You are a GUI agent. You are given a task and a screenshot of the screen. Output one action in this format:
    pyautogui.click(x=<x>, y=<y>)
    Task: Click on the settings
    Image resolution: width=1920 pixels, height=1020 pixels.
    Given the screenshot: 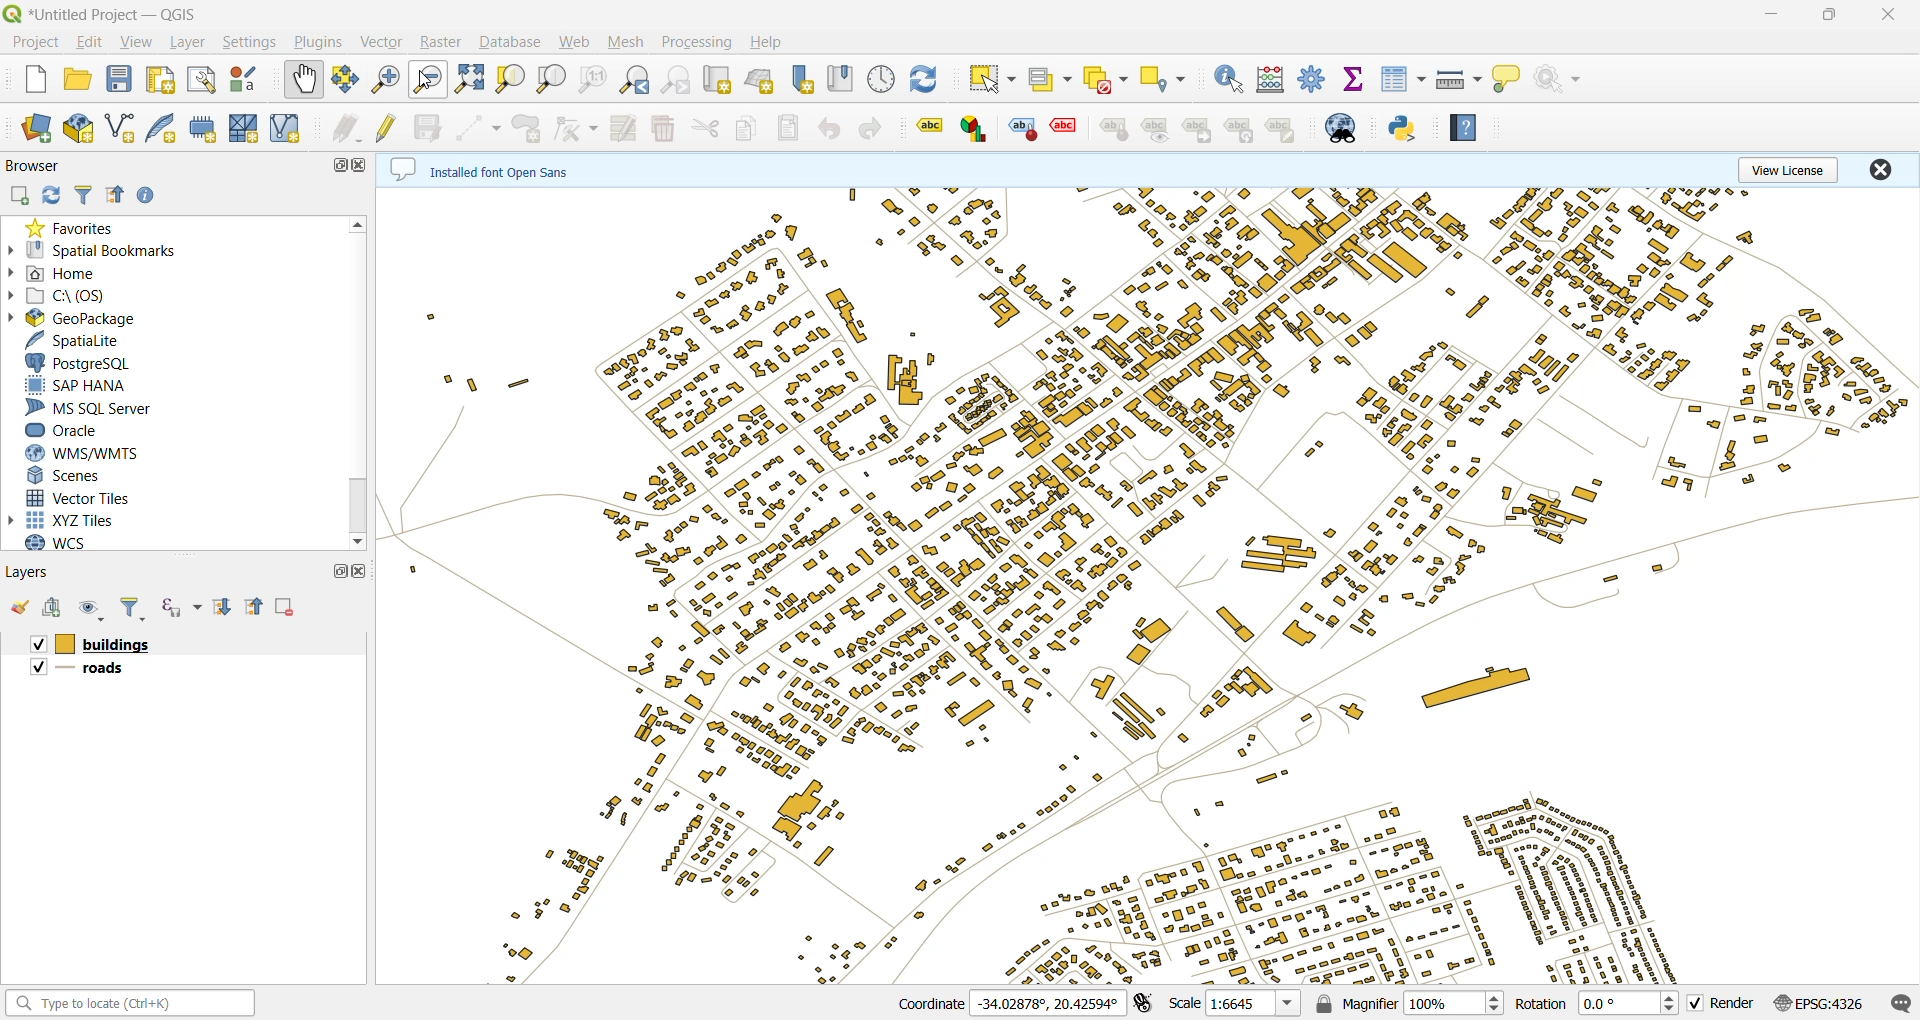 What is the action you would take?
    pyautogui.click(x=253, y=44)
    